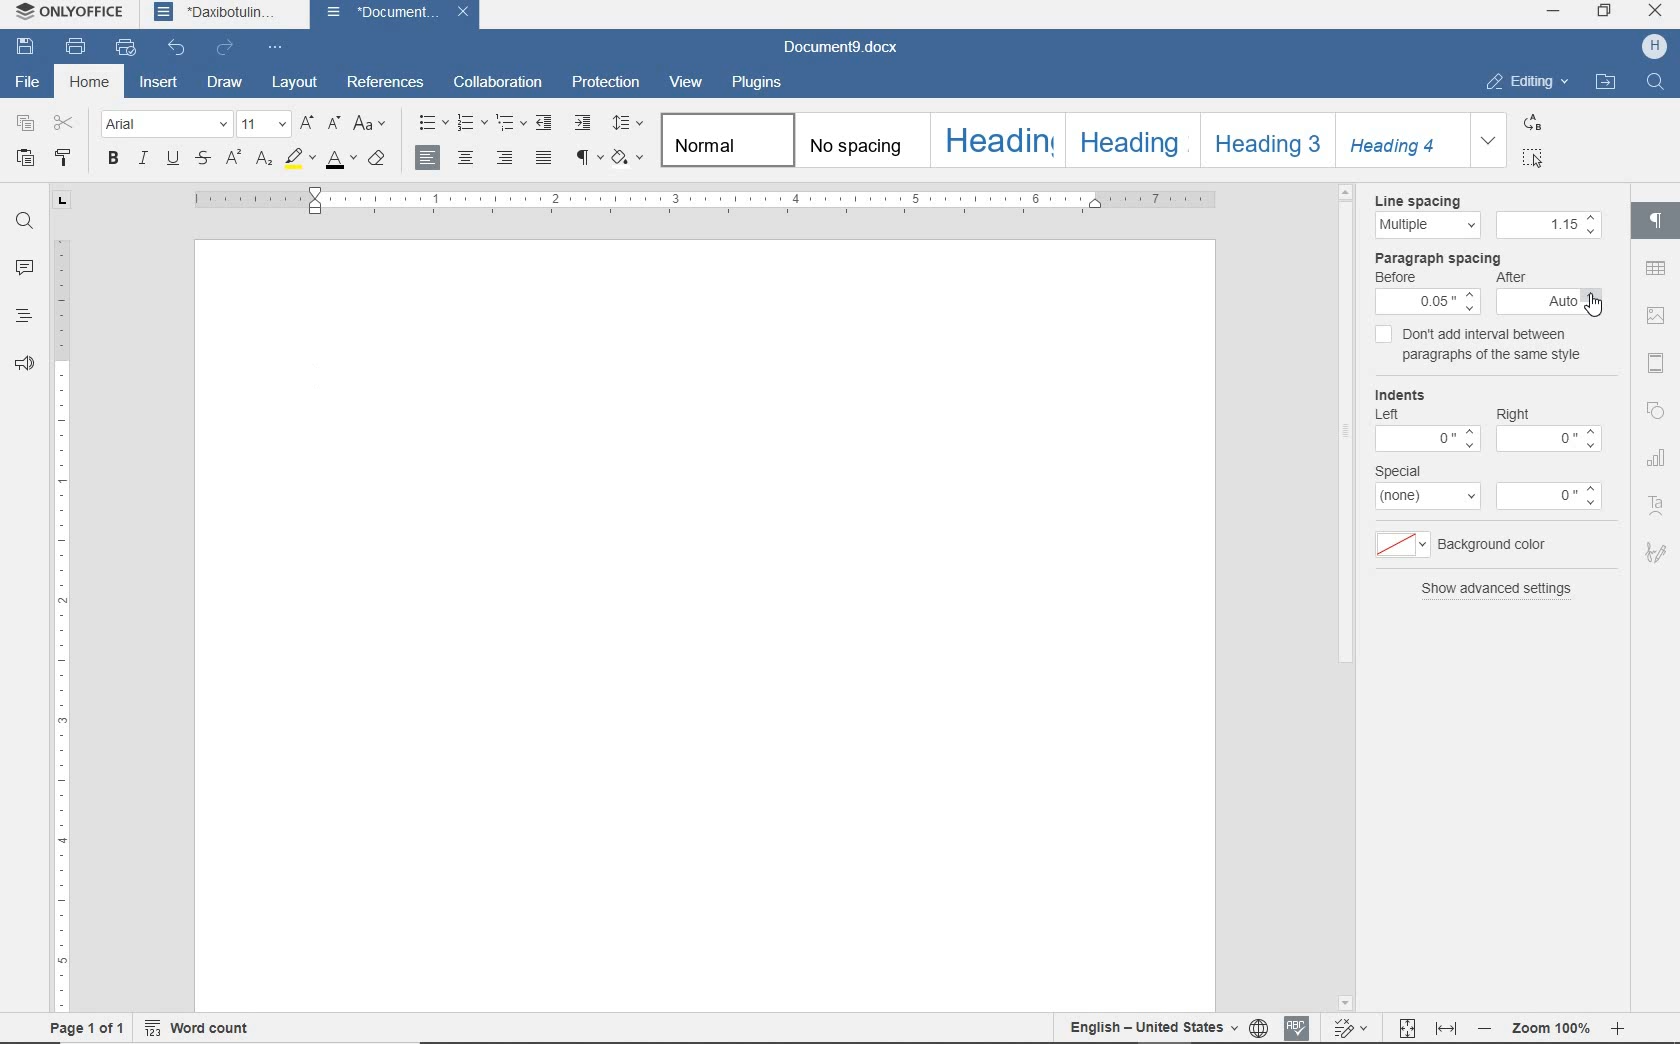 This screenshot has width=1680, height=1044. What do you see at coordinates (25, 268) in the screenshot?
I see `comments` at bounding box center [25, 268].